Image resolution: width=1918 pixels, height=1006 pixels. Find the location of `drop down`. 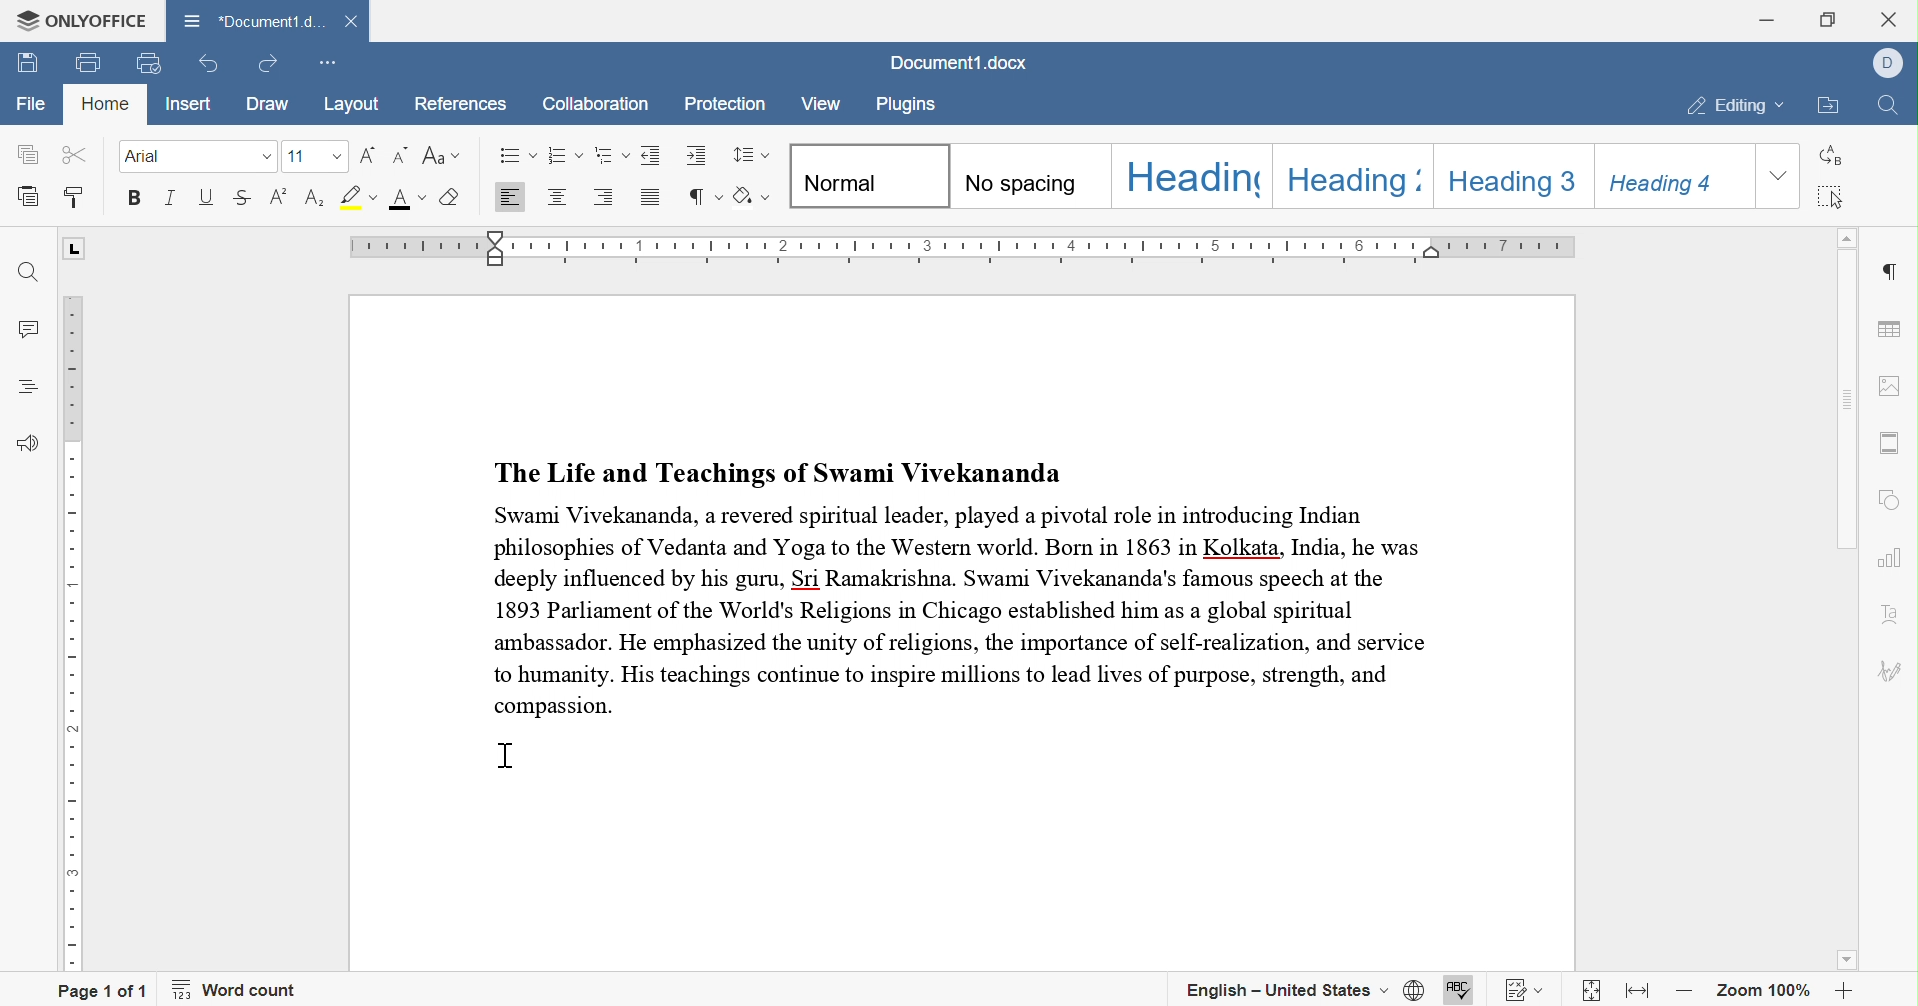

drop down is located at coordinates (338, 158).